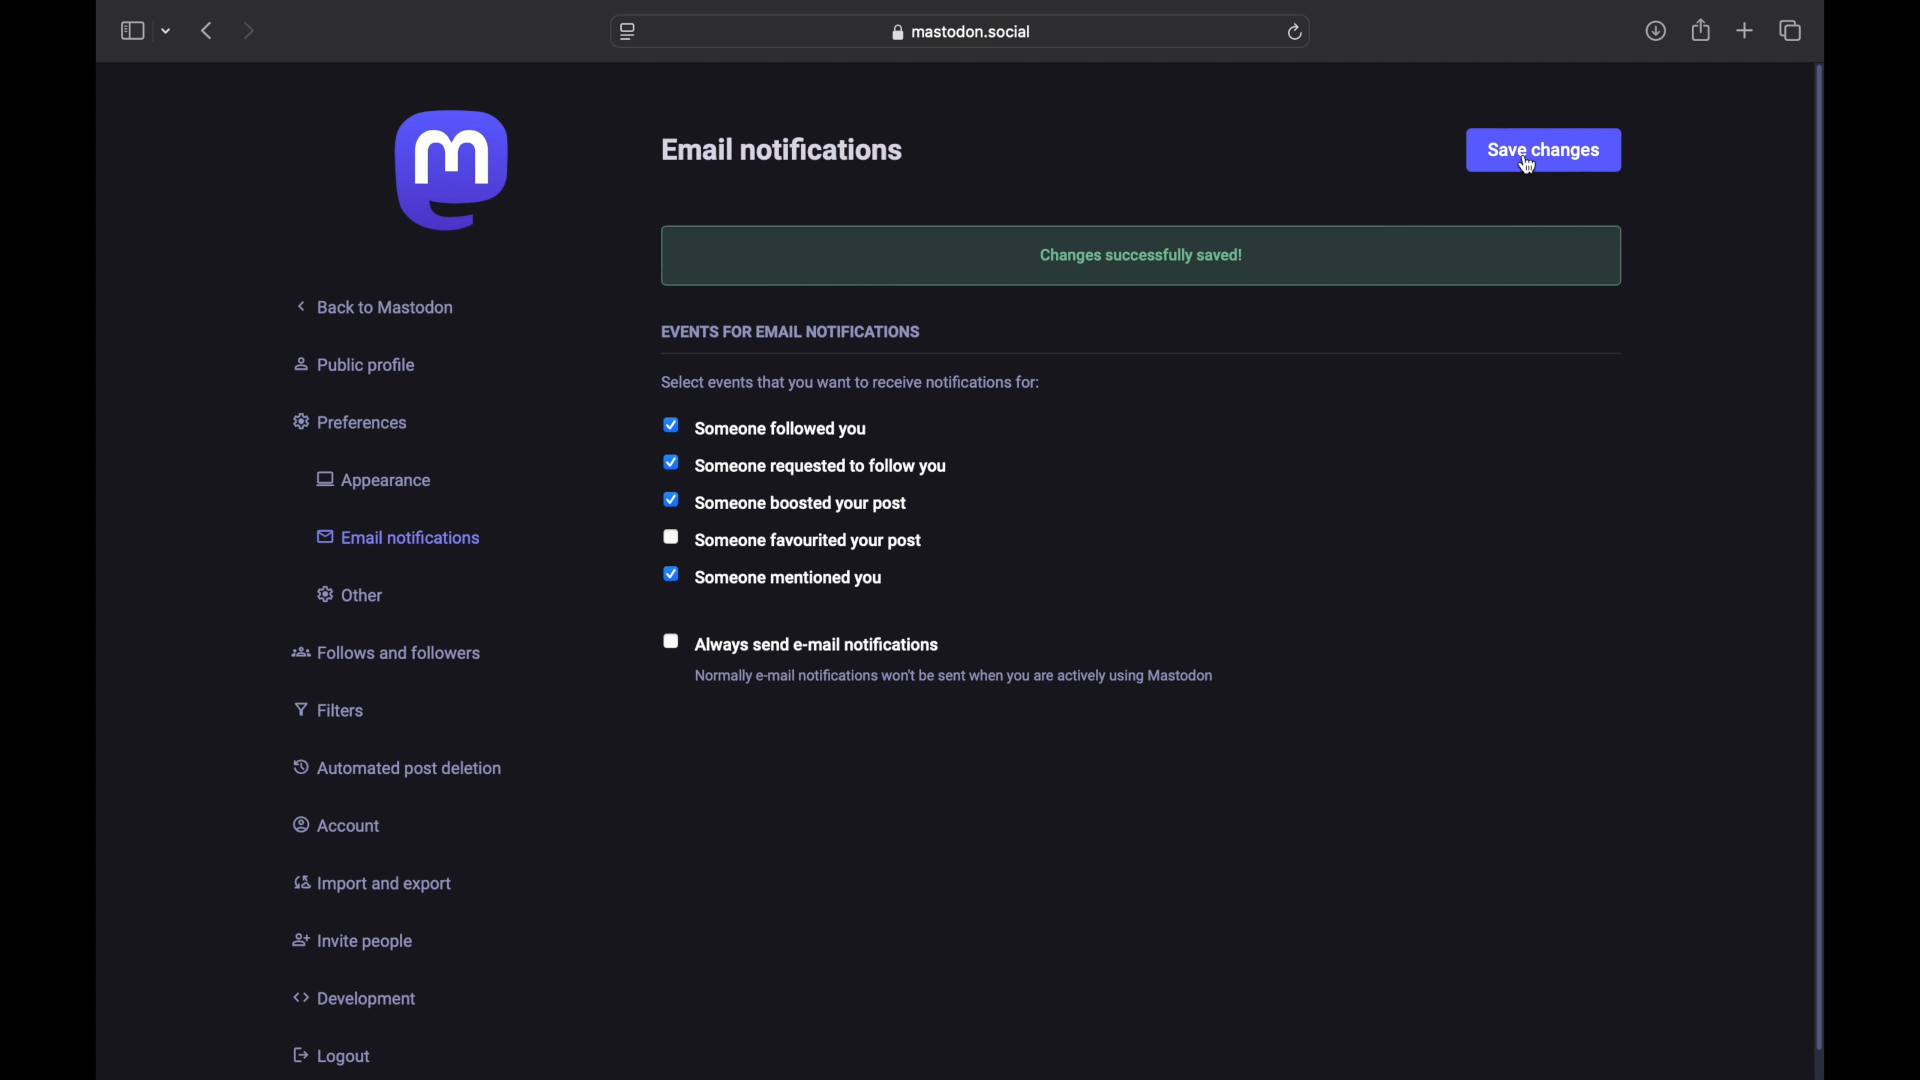 The width and height of the screenshot is (1920, 1080). What do you see at coordinates (355, 364) in the screenshot?
I see `public profile` at bounding box center [355, 364].